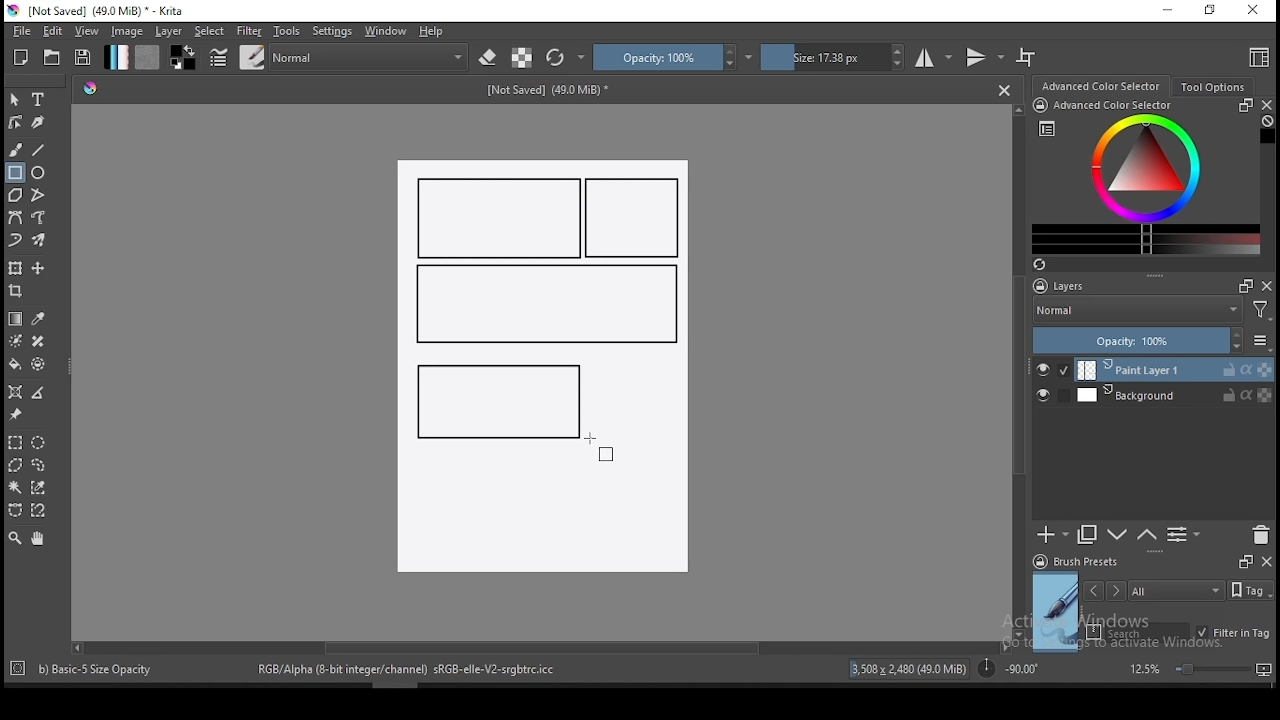 The image size is (1280, 720). Describe the element at coordinates (1240, 285) in the screenshot. I see `Frames` at that location.